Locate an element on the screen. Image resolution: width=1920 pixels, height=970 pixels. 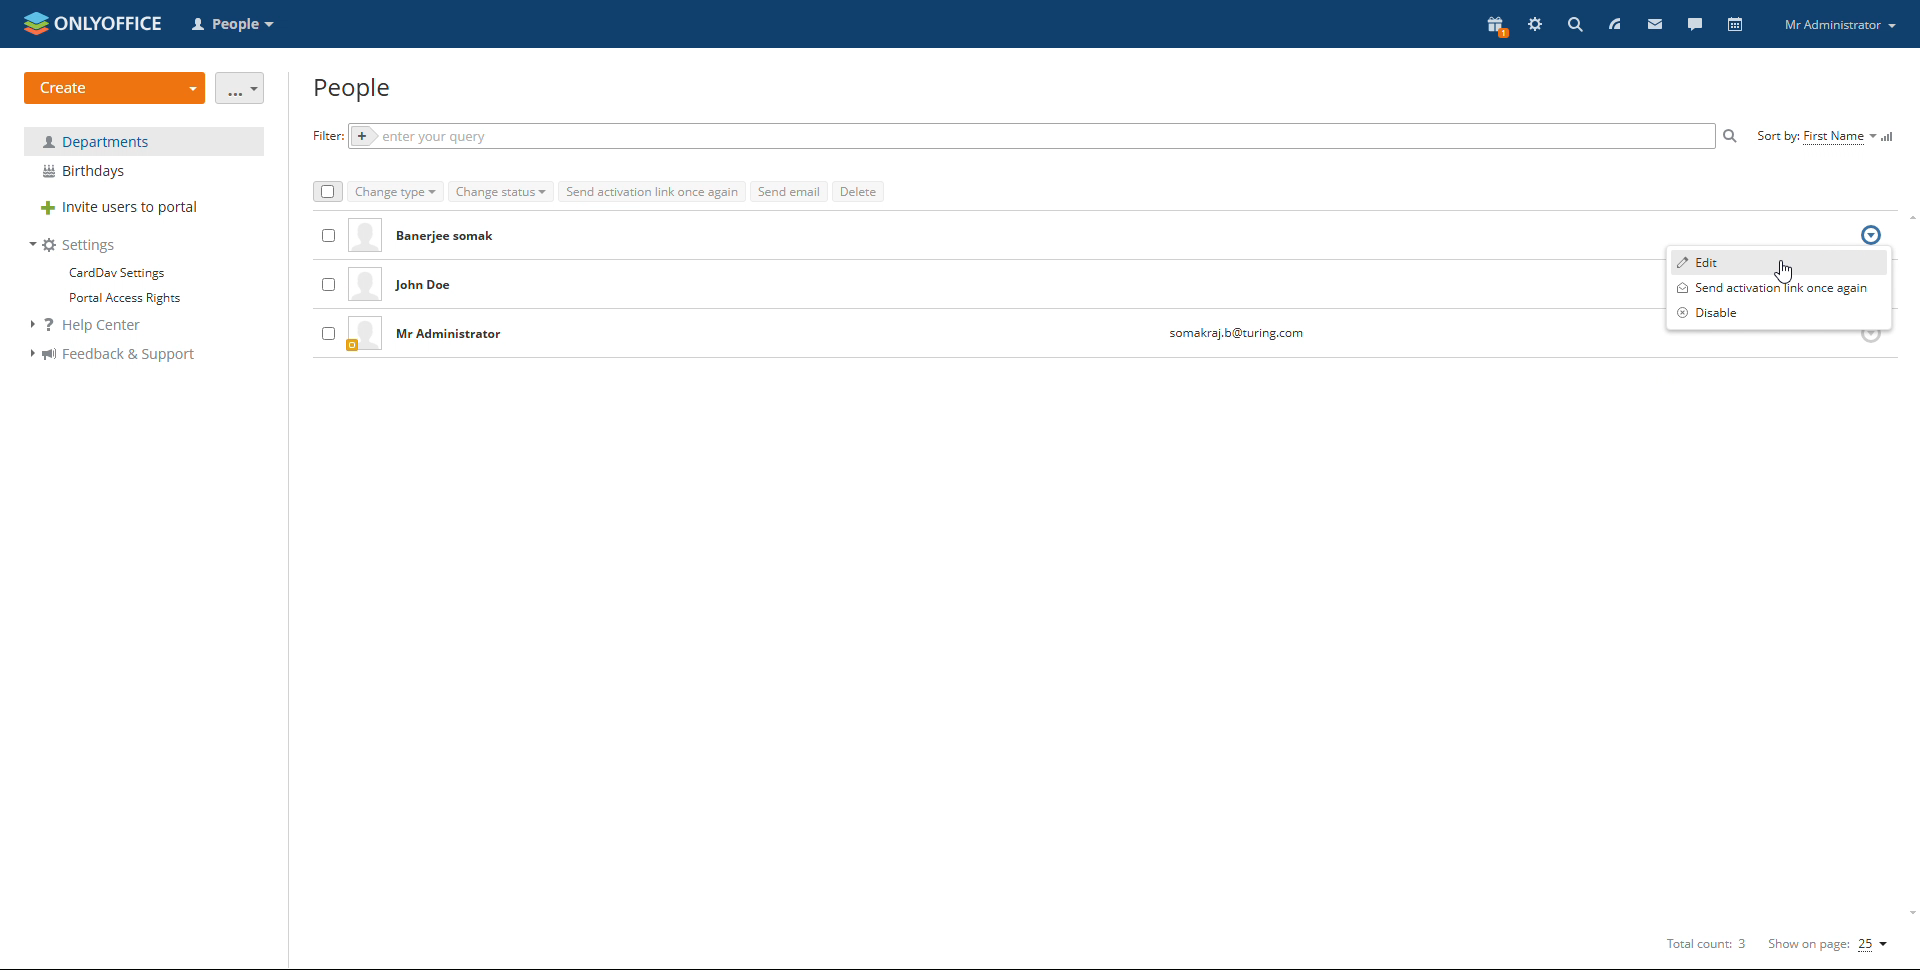
send activation link again is located at coordinates (652, 191).